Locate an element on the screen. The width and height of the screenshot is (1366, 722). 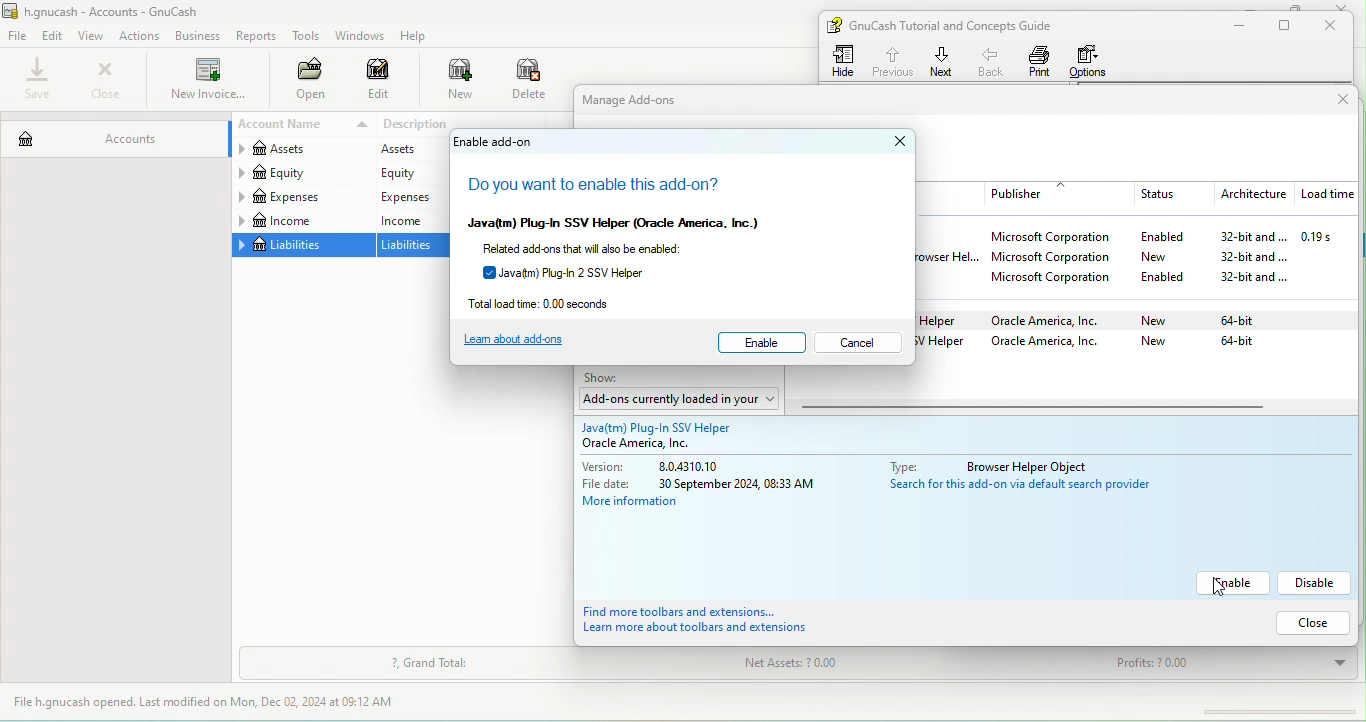
java(tm)plug ln ssv helper (oracle america lnc) is located at coordinates (640, 221).